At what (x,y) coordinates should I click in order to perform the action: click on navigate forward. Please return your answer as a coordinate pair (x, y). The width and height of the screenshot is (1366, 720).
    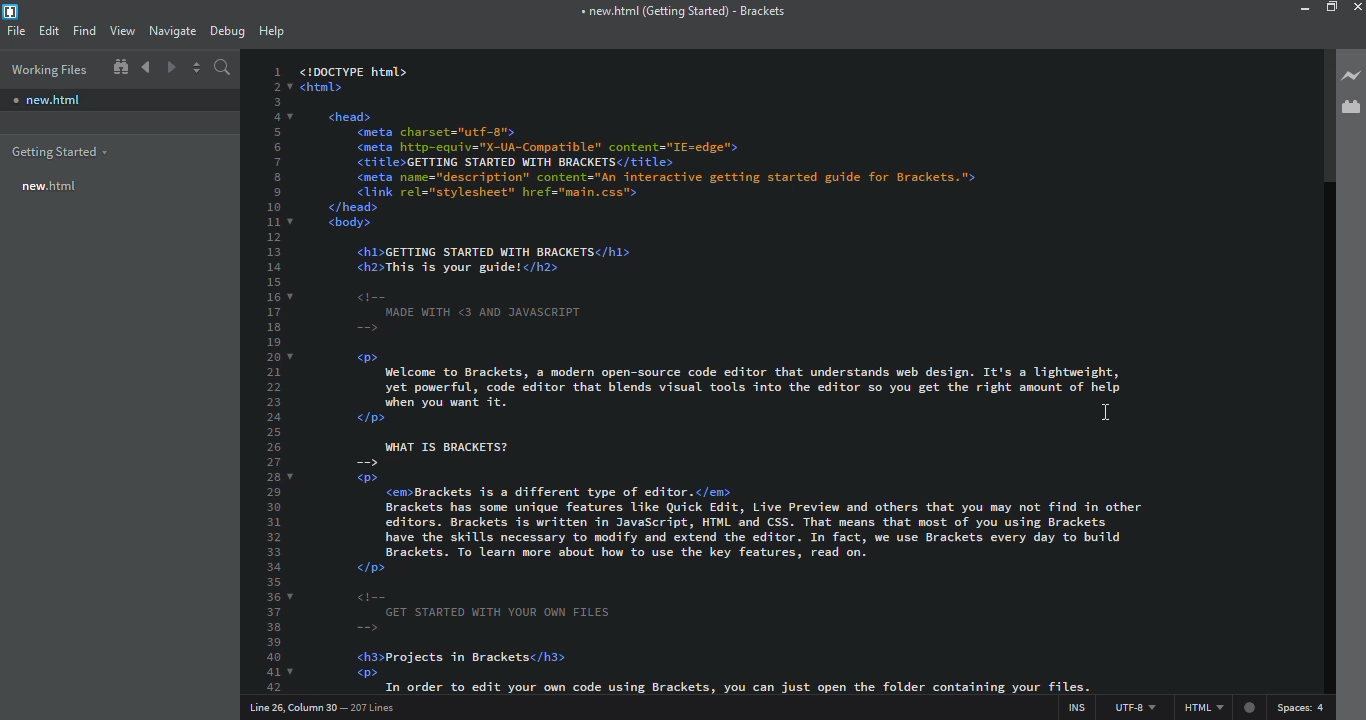
    Looking at the image, I should click on (173, 68).